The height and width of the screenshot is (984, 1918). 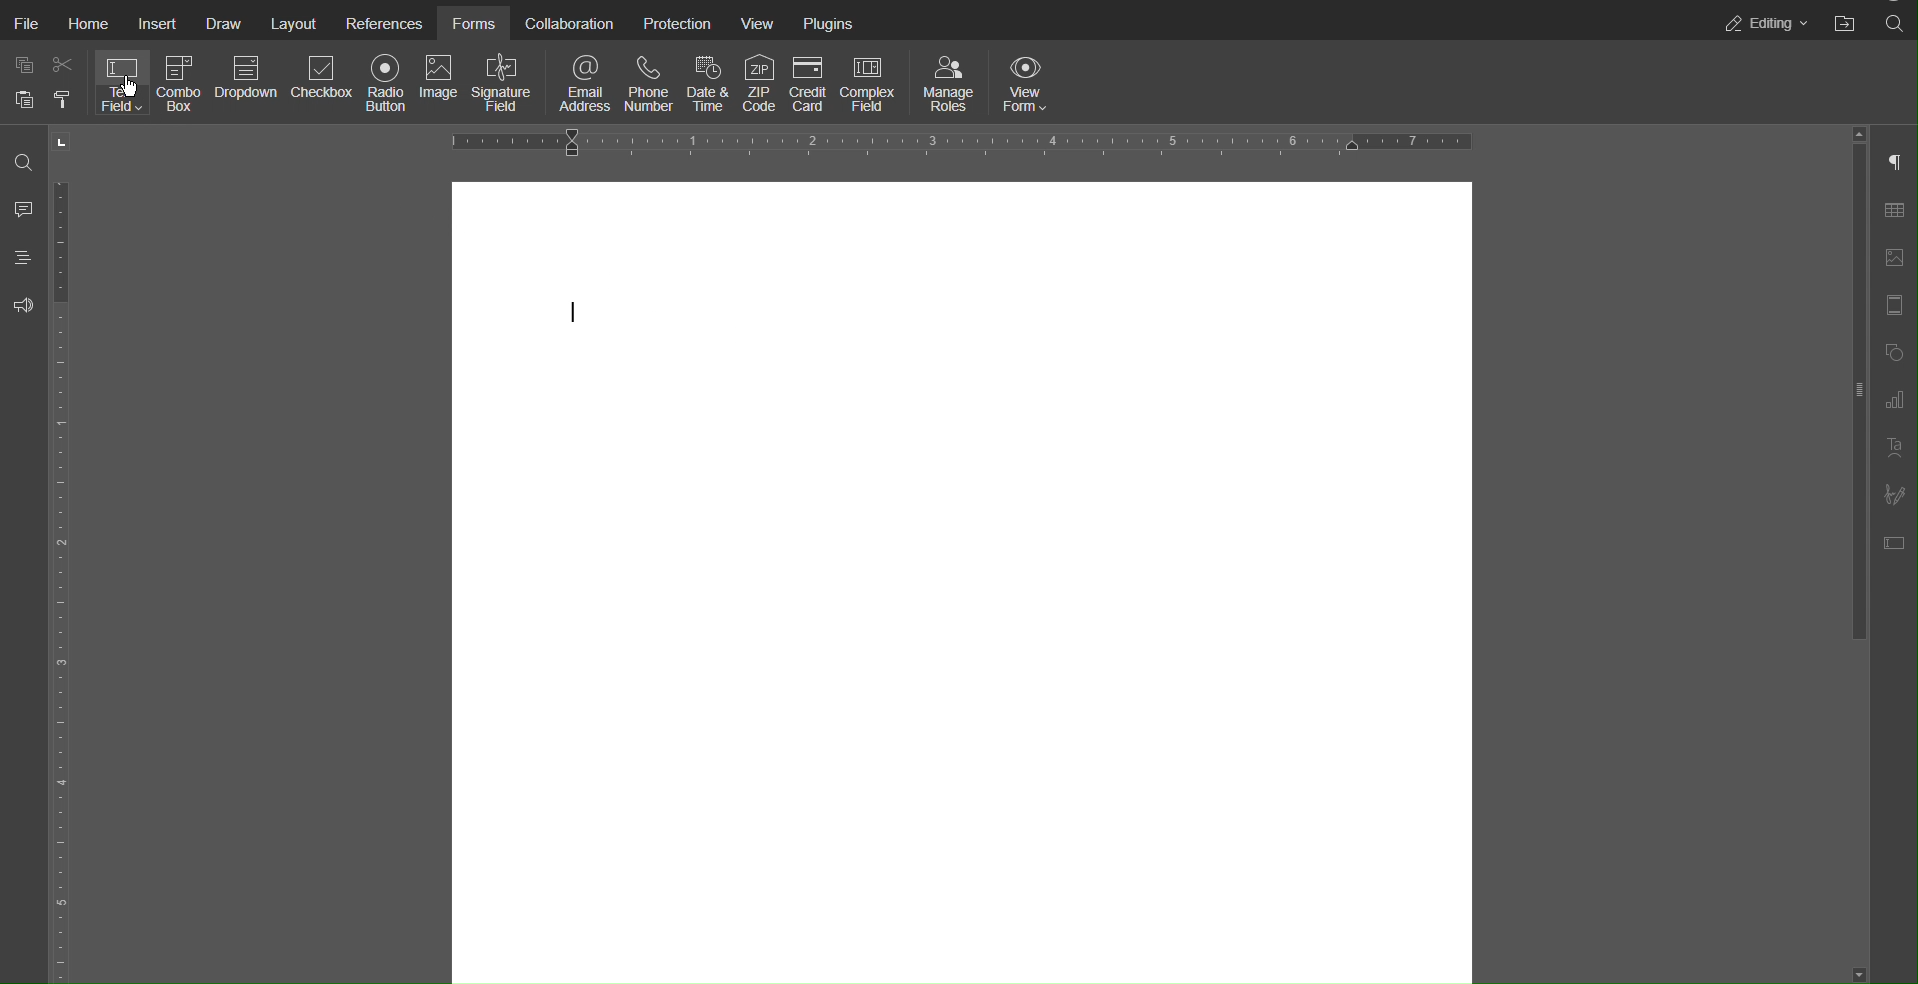 I want to click on Image, so click(x=438, y=85).